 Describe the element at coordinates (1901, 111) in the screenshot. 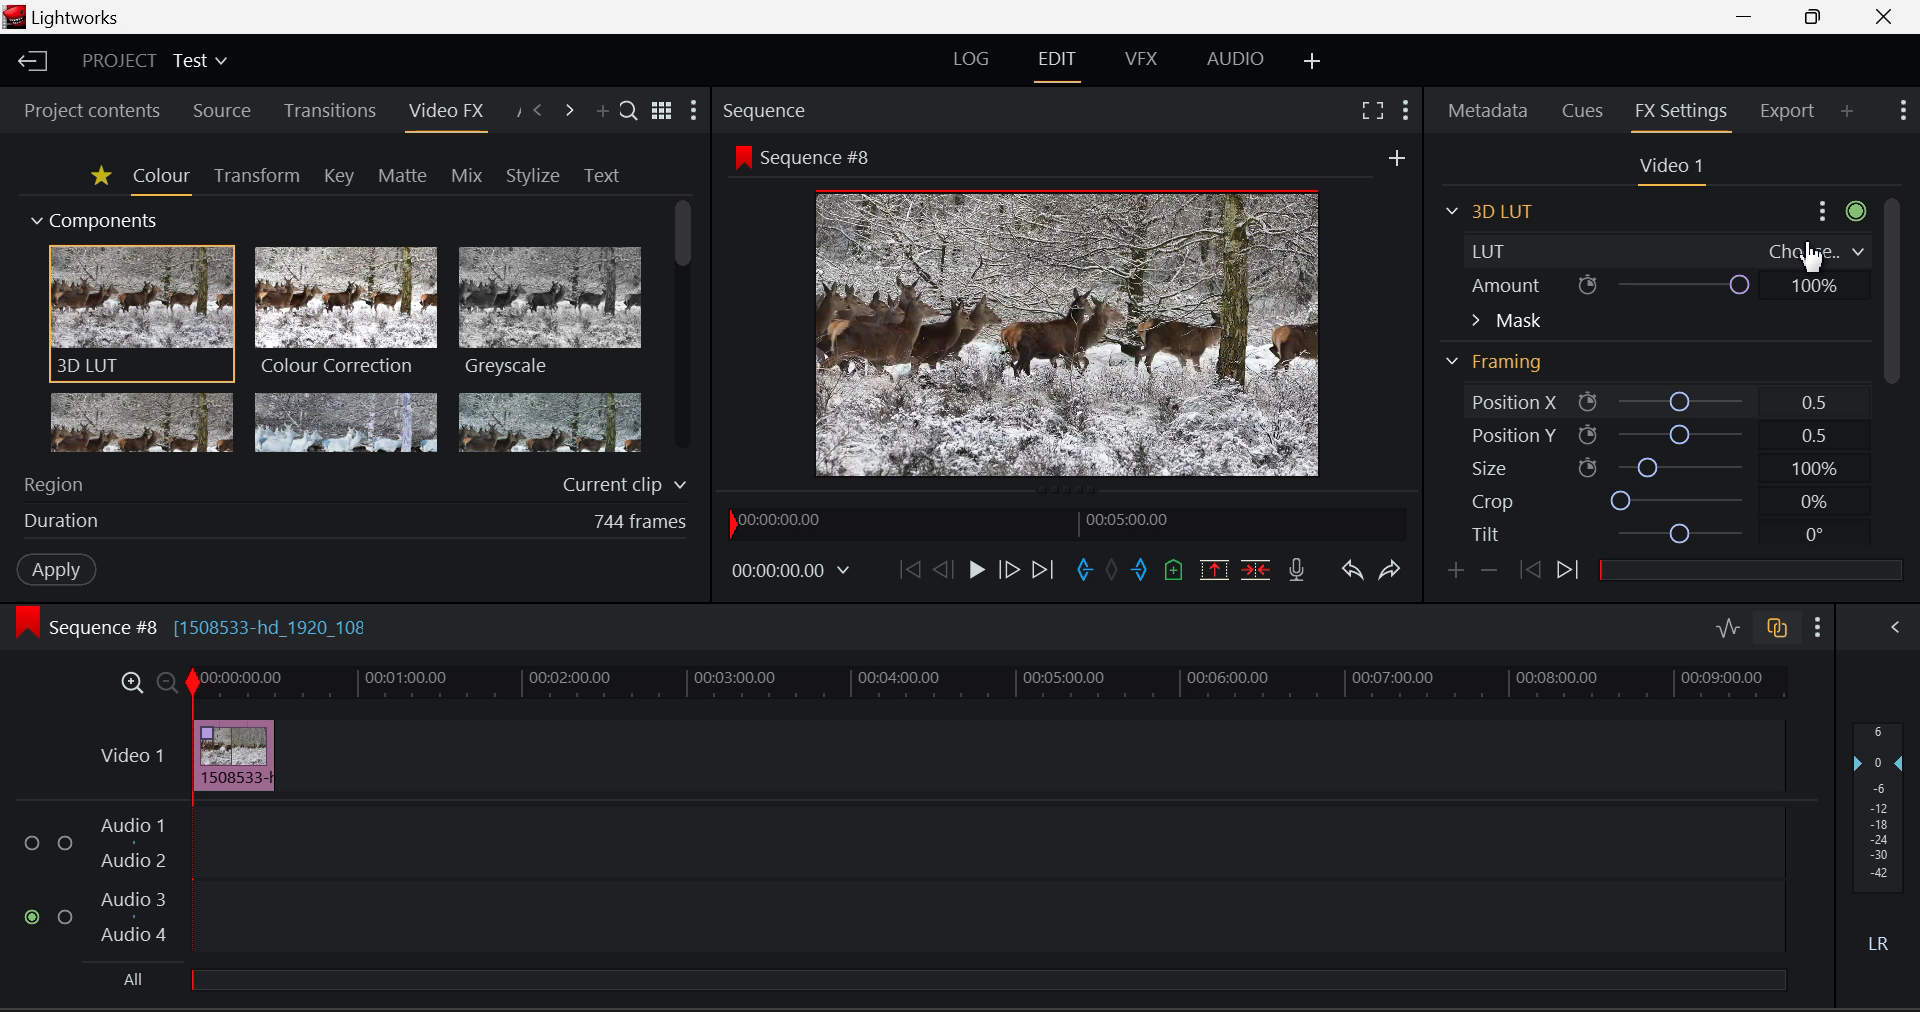

I see `Show Settings` at that location.